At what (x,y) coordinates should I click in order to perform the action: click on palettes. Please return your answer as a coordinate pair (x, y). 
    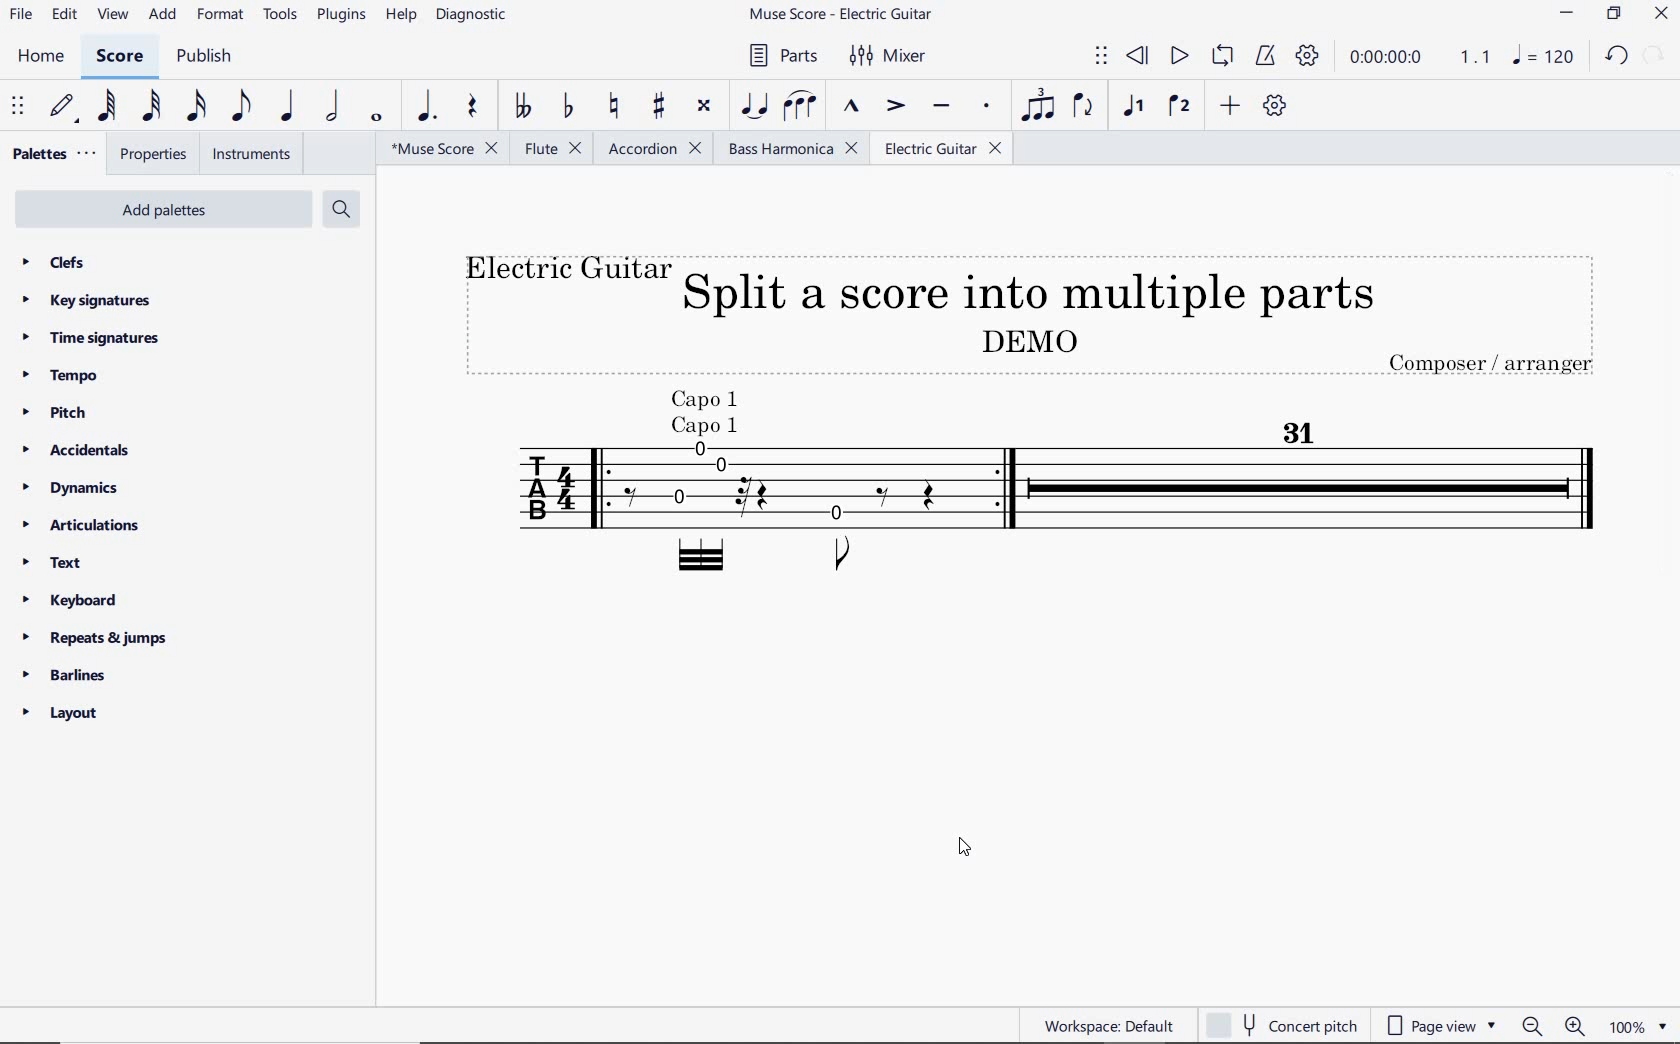
    Looking at the image, I should click on (55, 151).